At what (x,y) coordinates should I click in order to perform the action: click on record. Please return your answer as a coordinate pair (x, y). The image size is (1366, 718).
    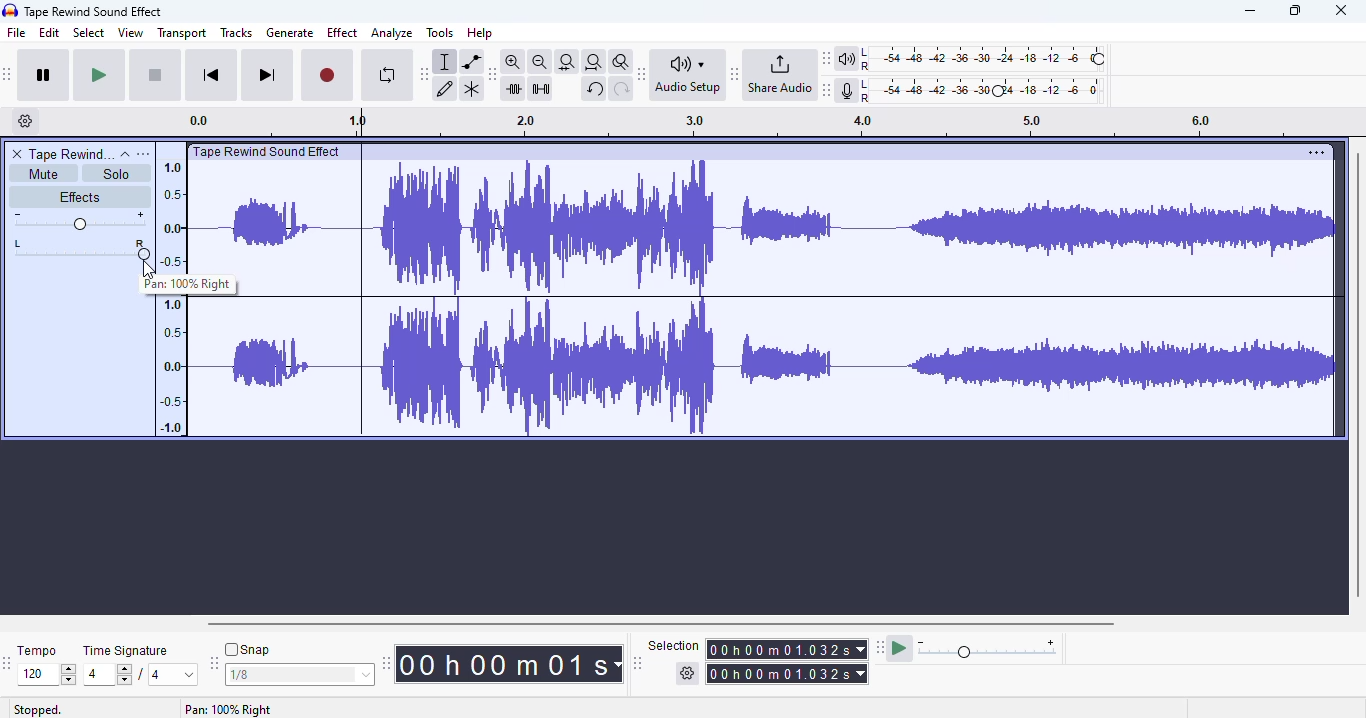
    Looking at the image, I should click on (327, 76).